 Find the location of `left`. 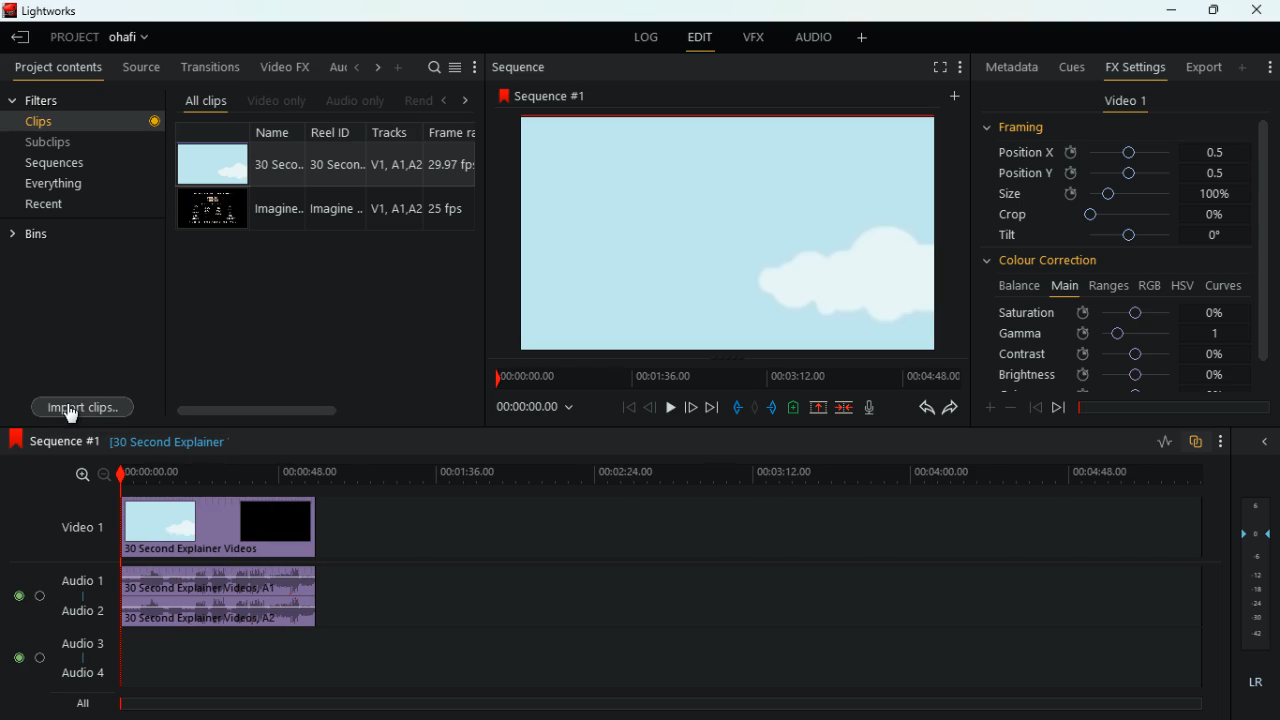

left is located at coordinates (442, 98).